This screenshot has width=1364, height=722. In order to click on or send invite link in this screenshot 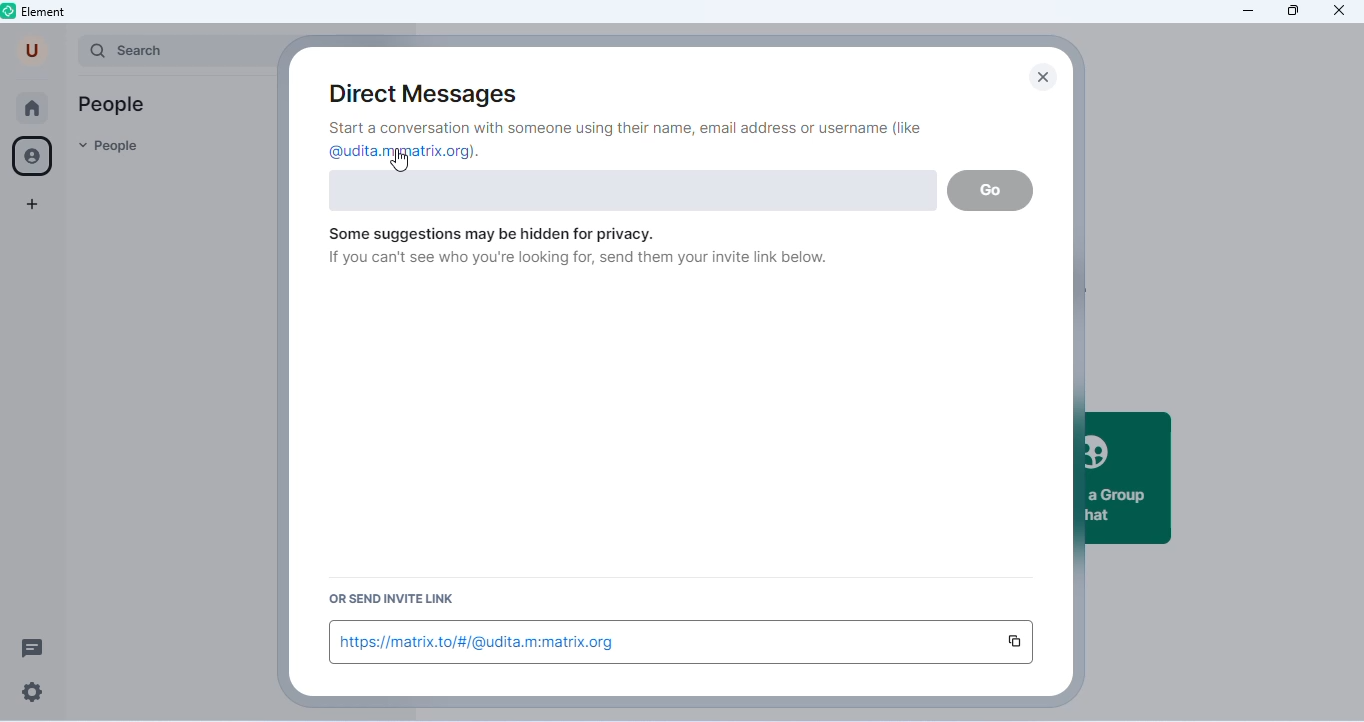, I will do `click(388, 599)`.